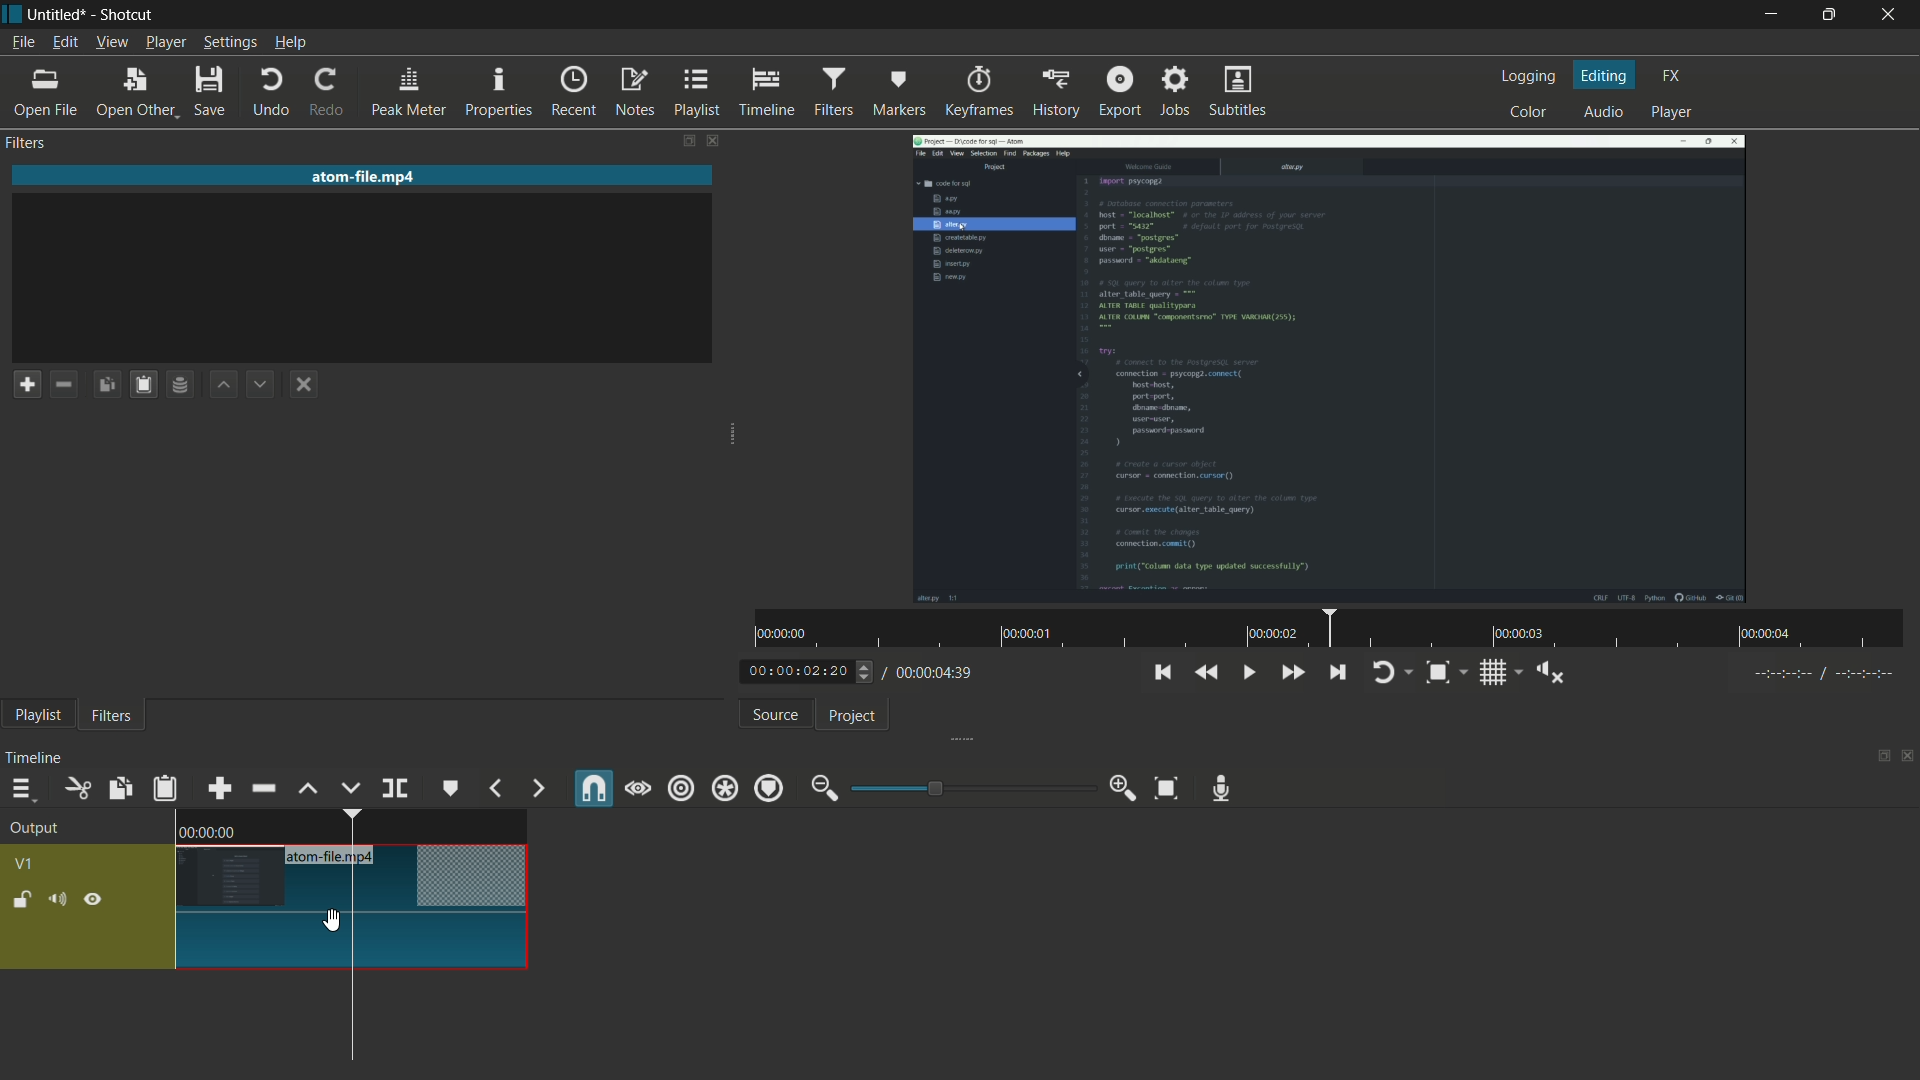  I want to click on paste, so click(164, 788).